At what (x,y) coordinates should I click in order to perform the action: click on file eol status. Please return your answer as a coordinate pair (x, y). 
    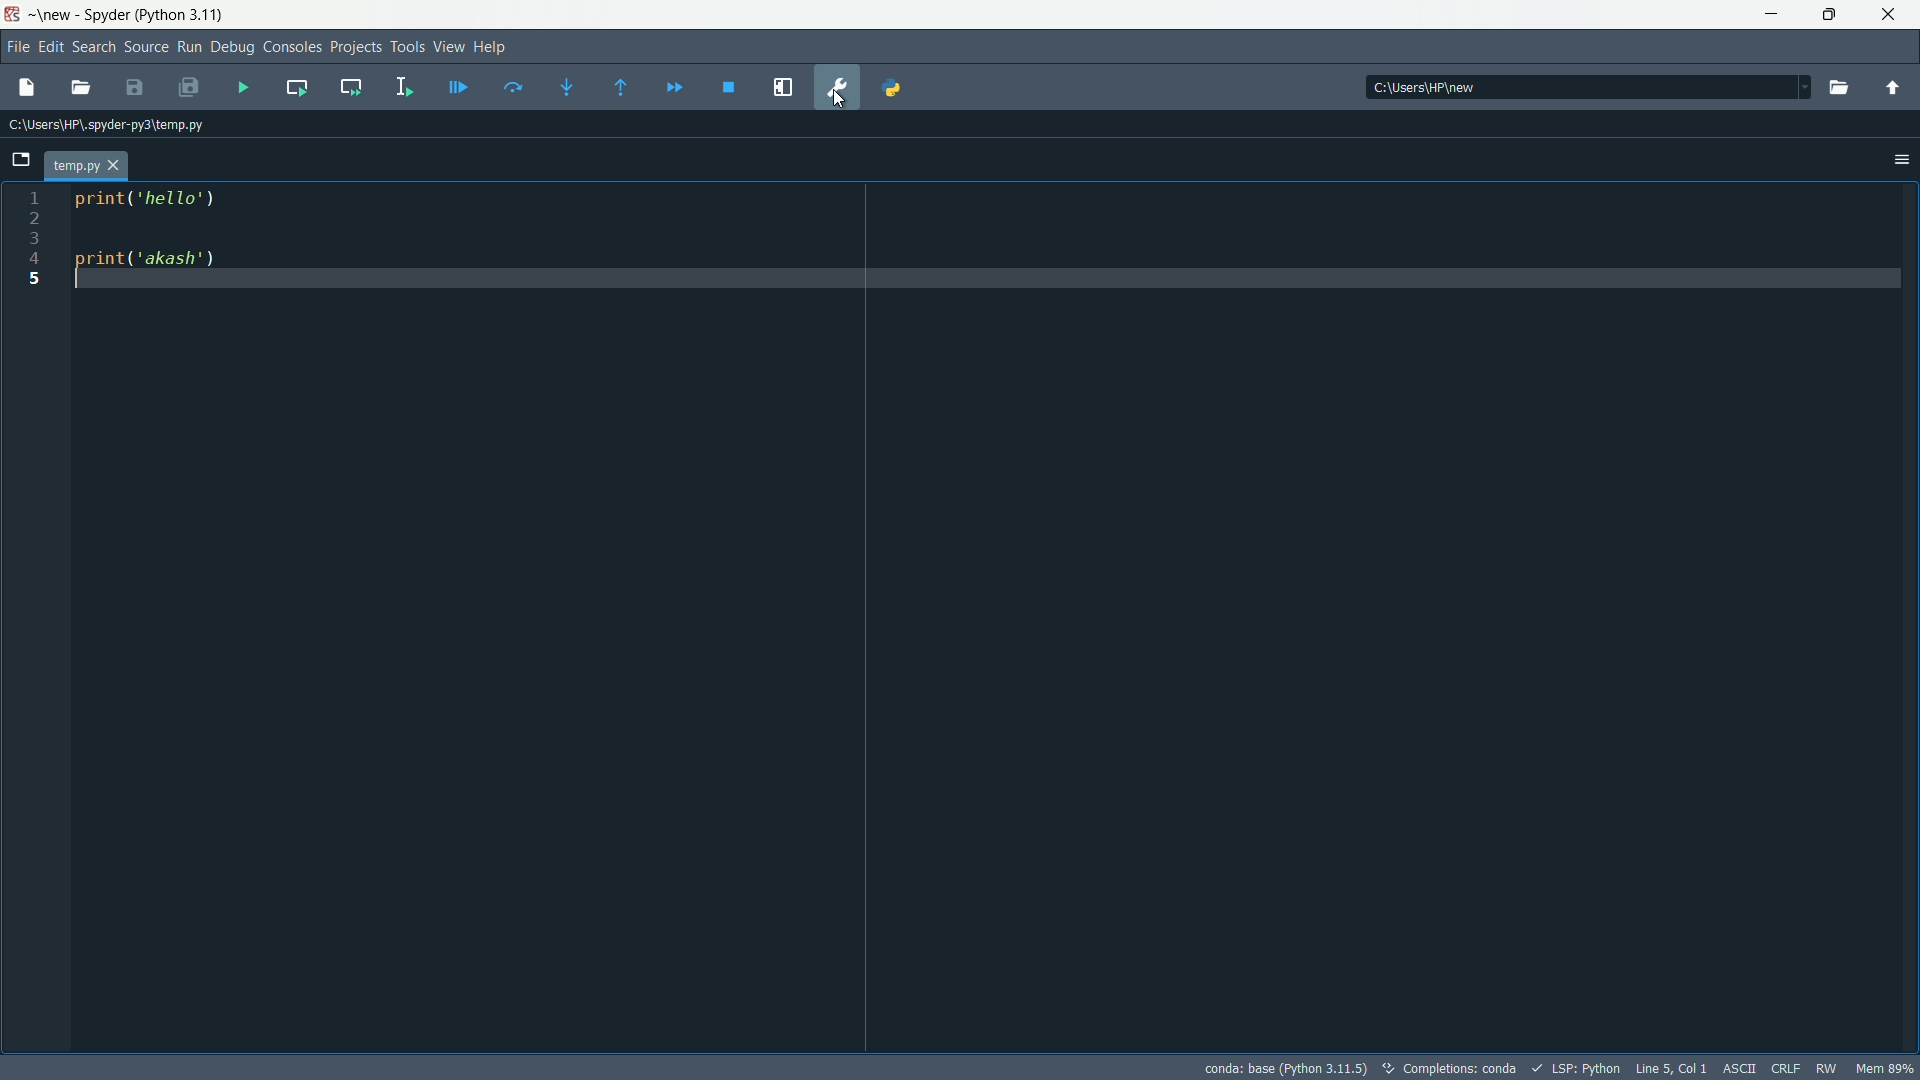
    Looking at the image, I should click on (1784, 1066).